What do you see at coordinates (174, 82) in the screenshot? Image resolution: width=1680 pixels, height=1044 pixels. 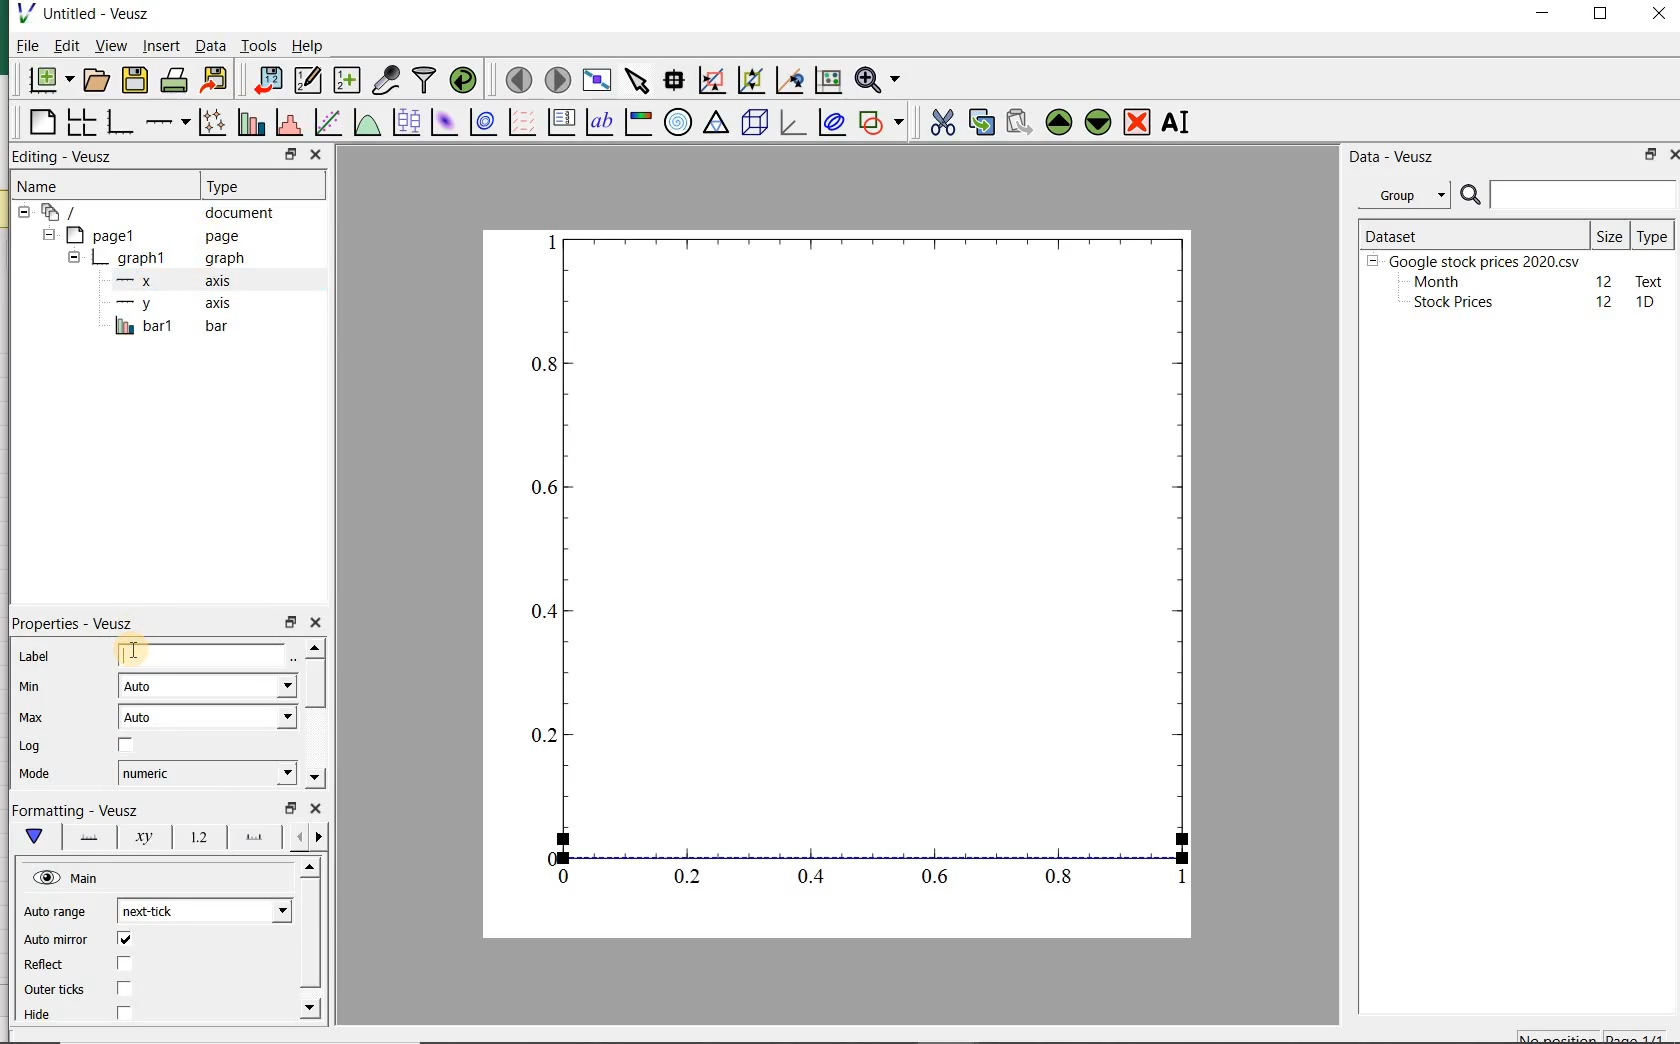 I see `print the document` at bounding box center [174, 82].